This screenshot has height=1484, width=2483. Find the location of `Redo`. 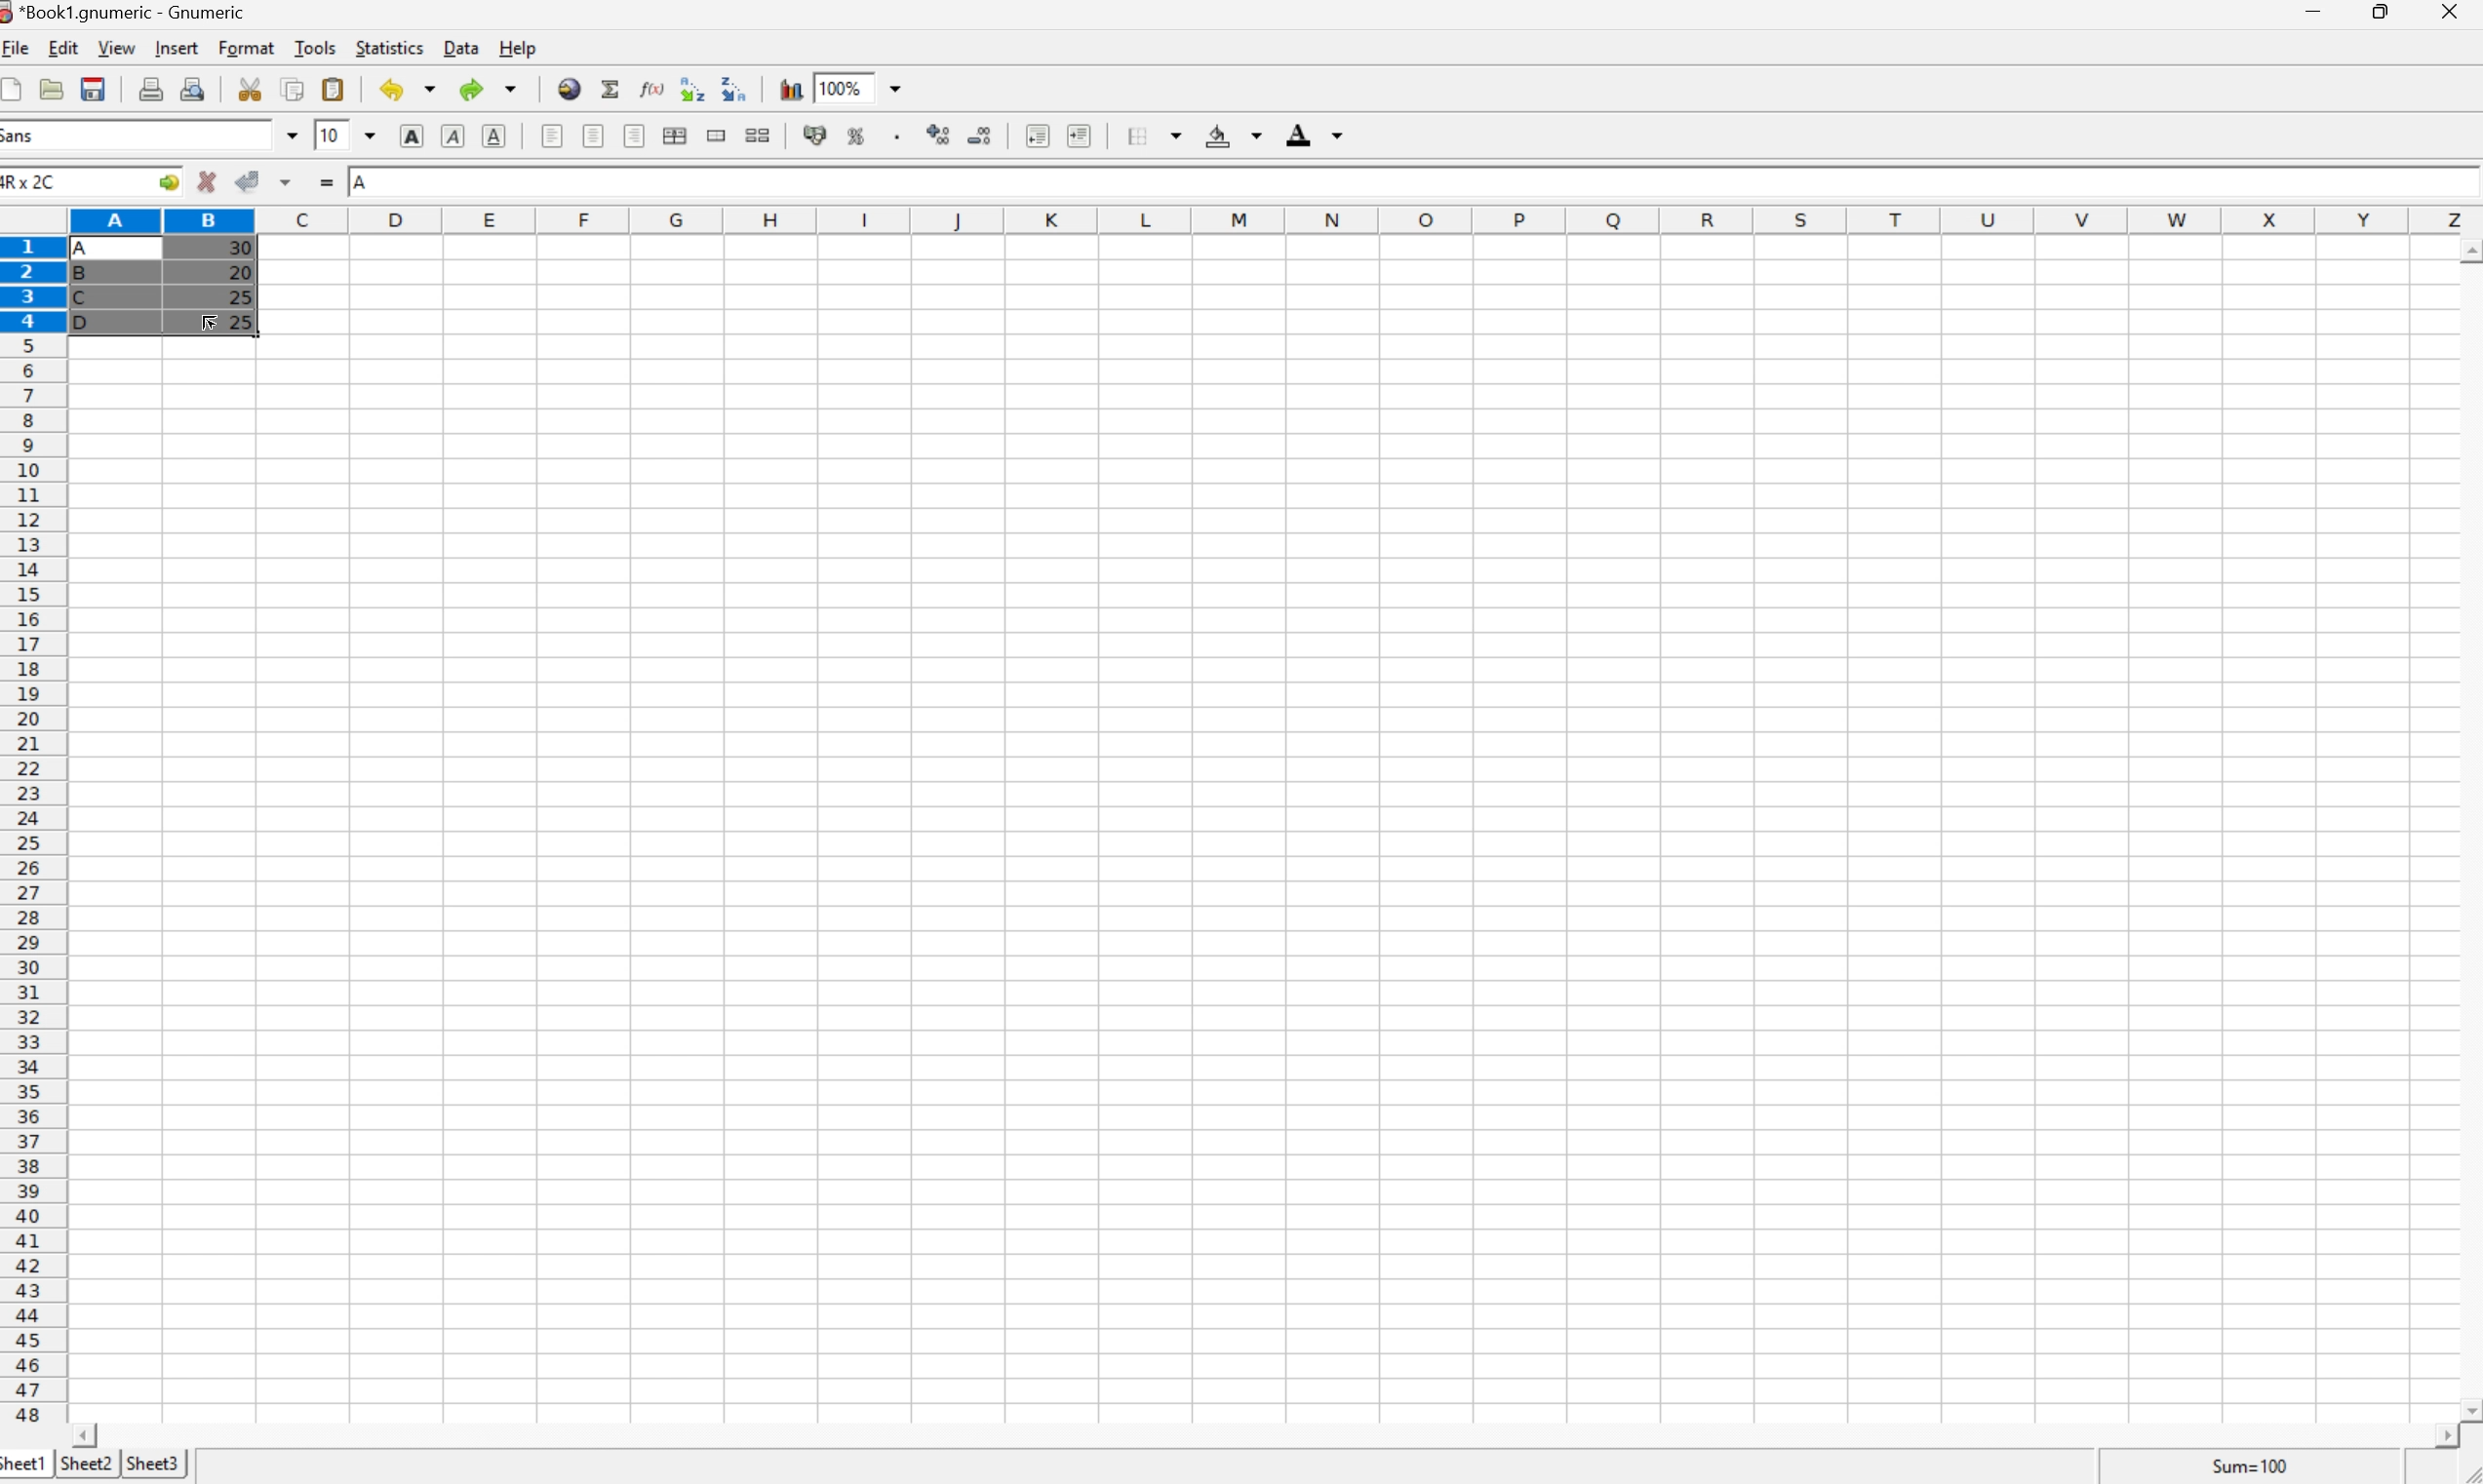

Redo is located at coordinates (486, 86).